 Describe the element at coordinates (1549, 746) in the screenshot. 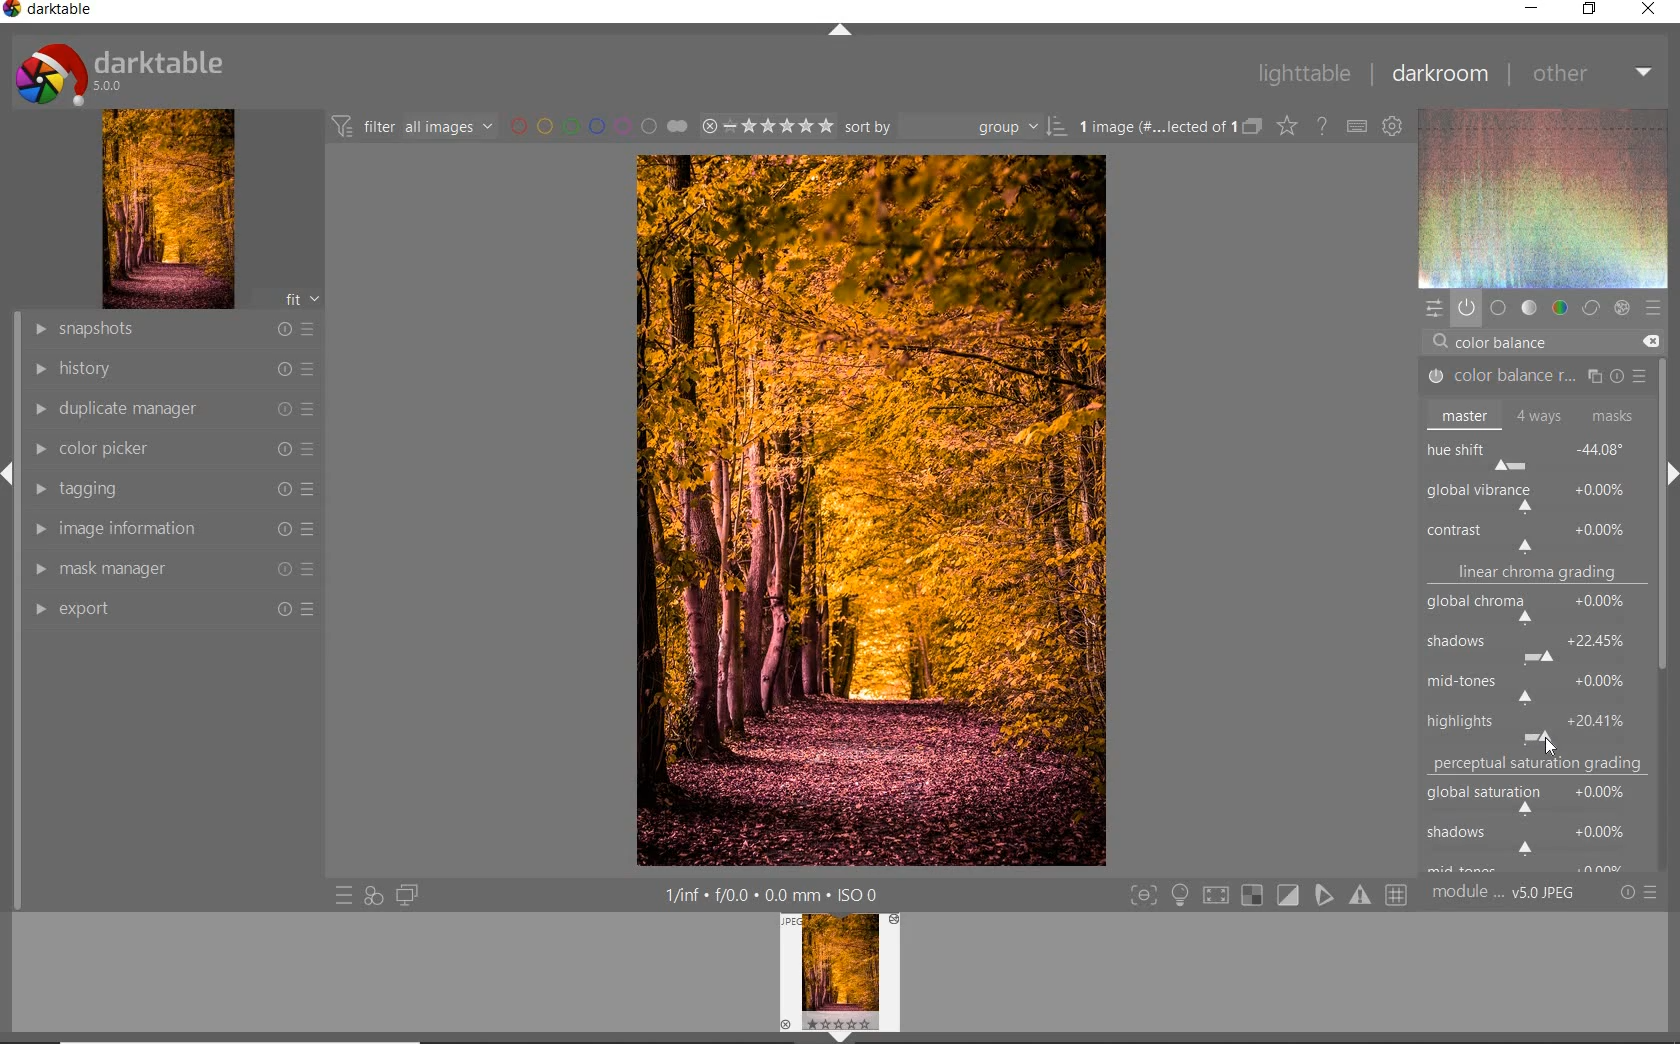

I see `CURSOR POSITION` at that location.